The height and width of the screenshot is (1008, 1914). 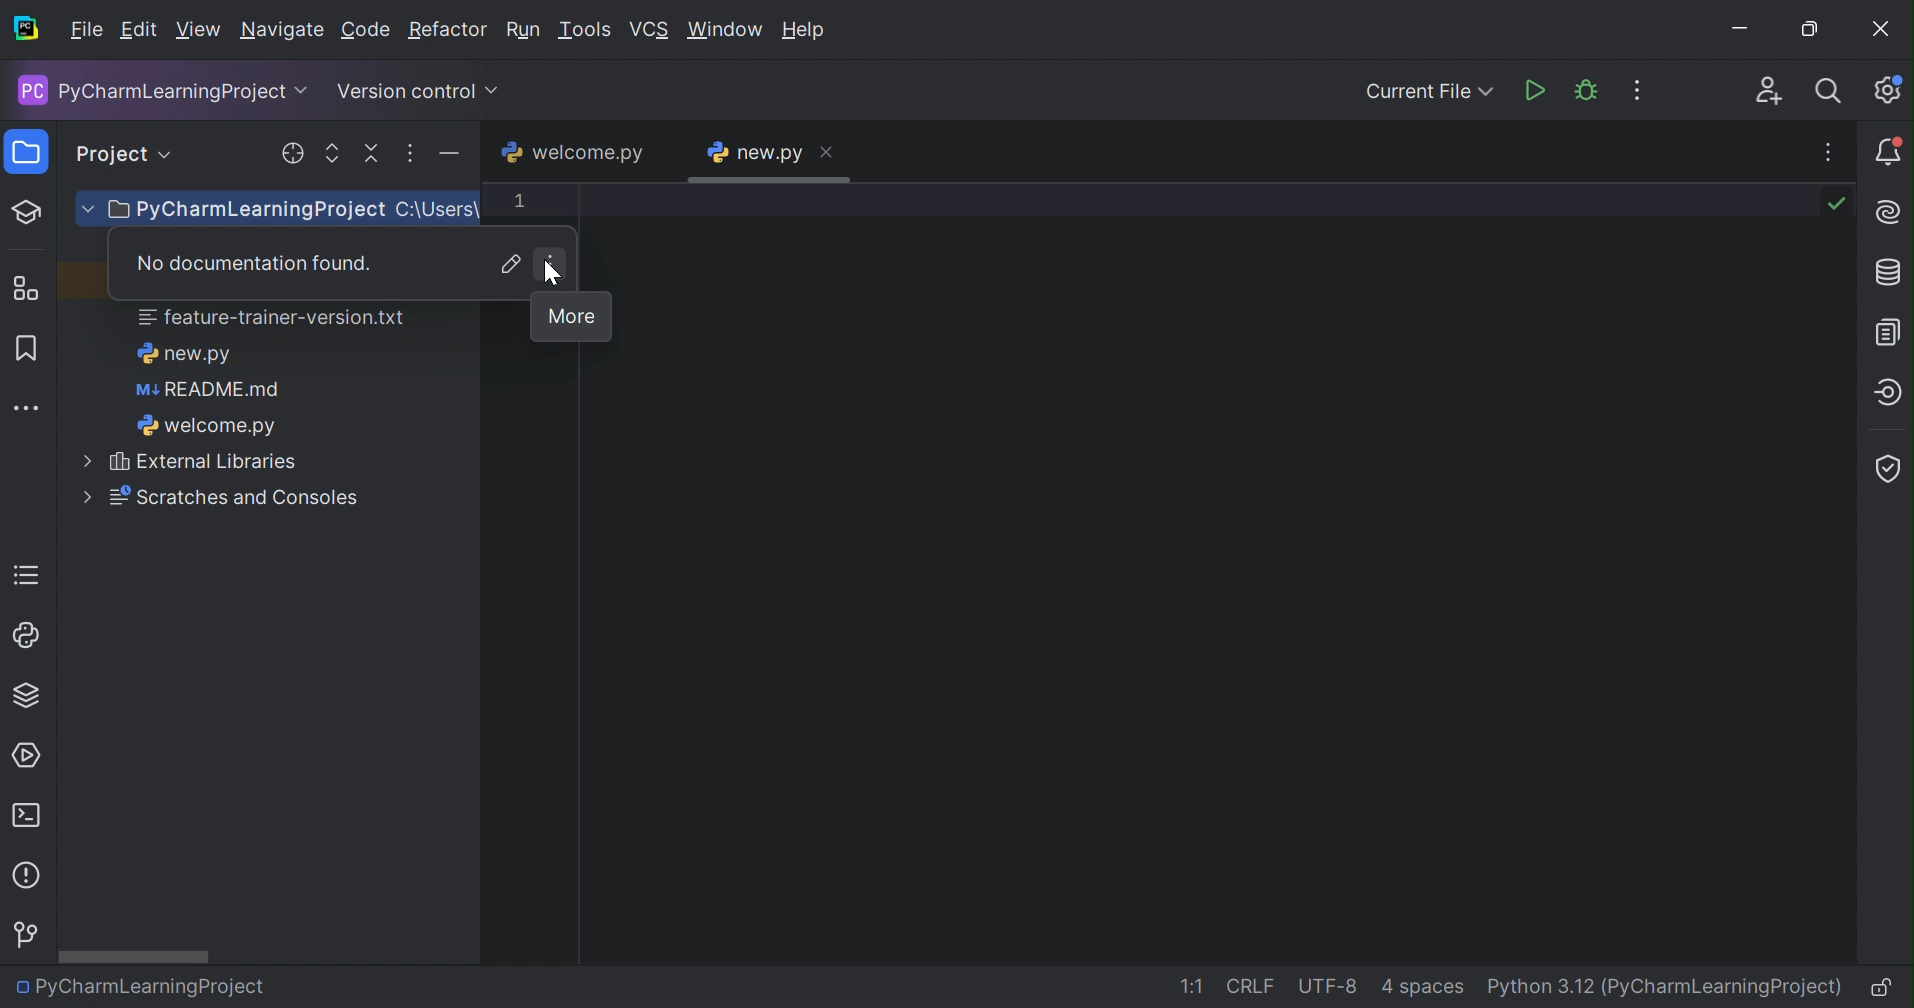 What do you see at coordinates (138, 31) in the screenshot?
I see `Edit` at bounding box center [138, 31].